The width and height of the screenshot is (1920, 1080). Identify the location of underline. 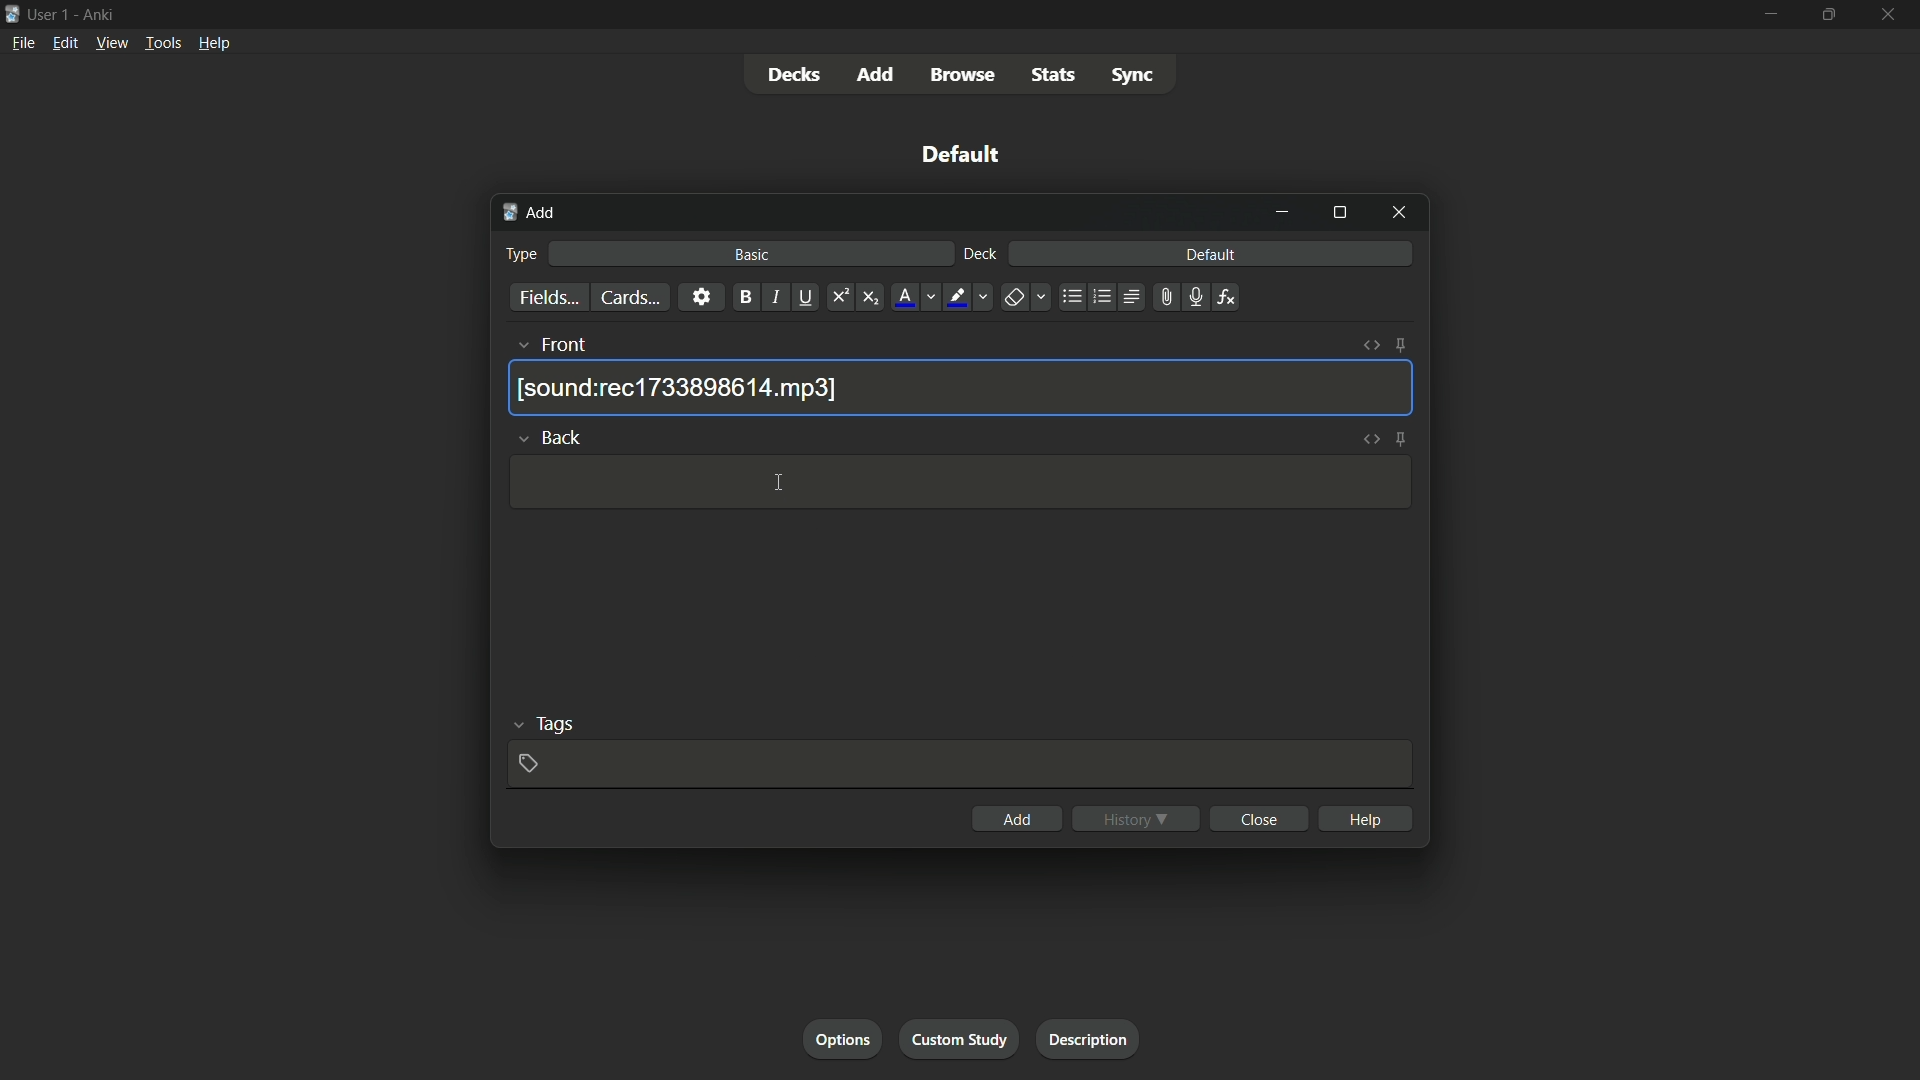
(809, 297).